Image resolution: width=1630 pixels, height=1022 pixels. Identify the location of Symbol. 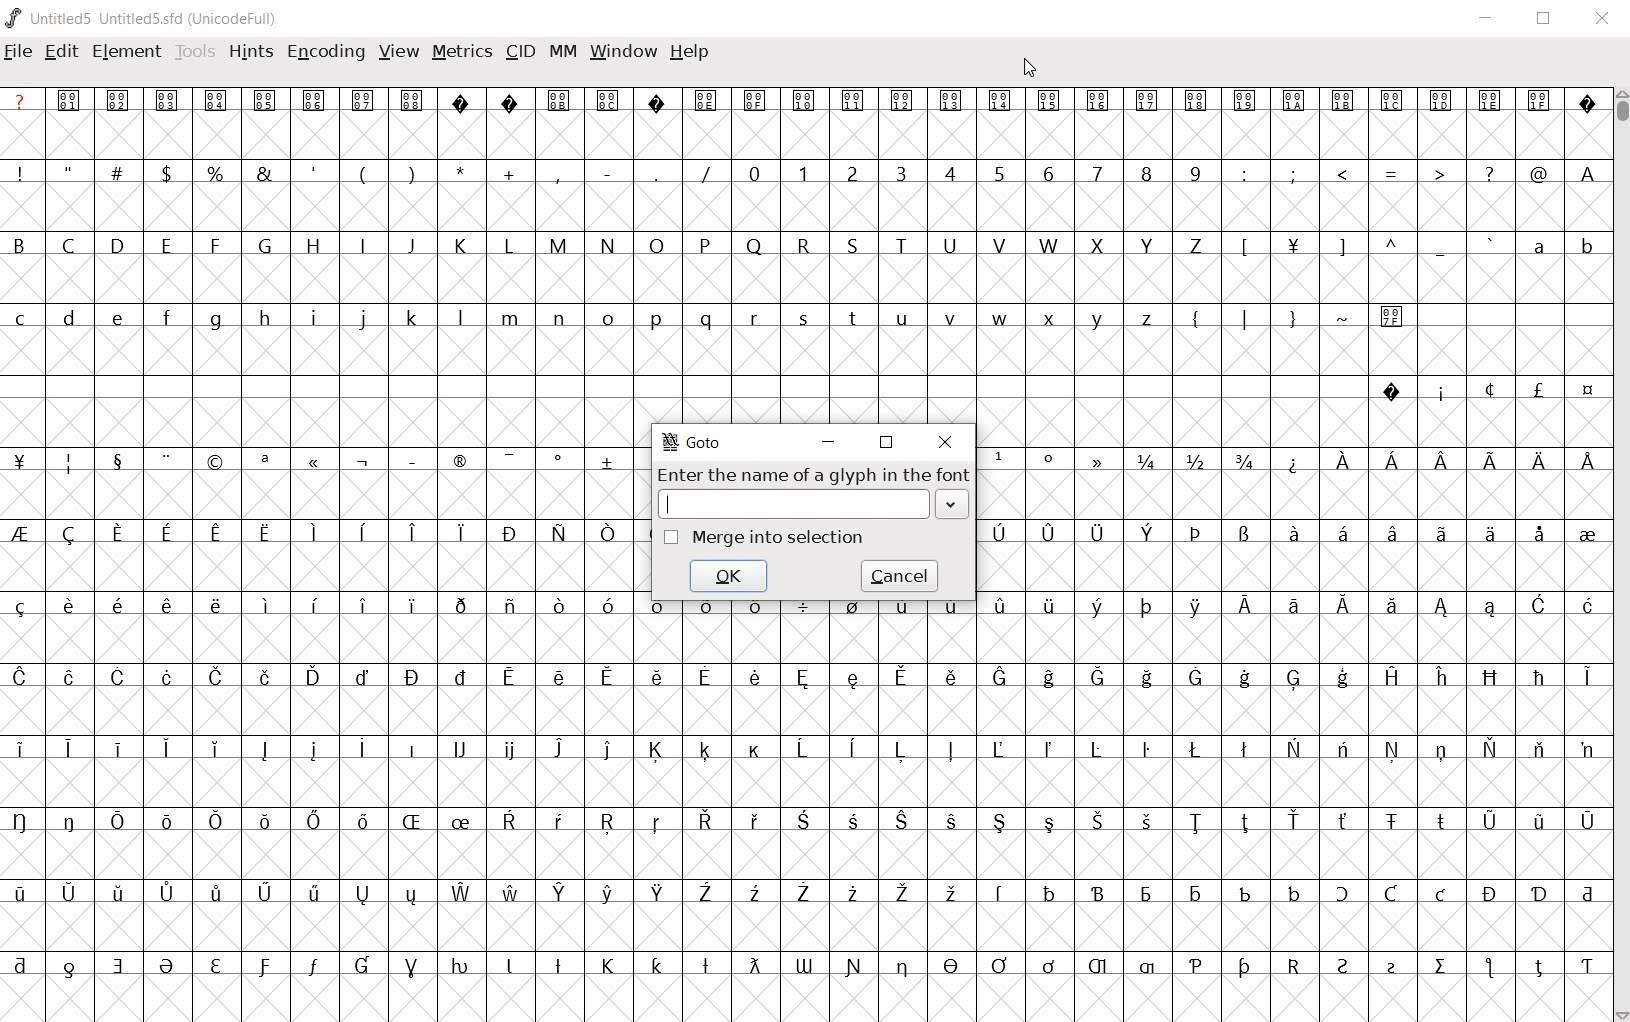
(998, 460).